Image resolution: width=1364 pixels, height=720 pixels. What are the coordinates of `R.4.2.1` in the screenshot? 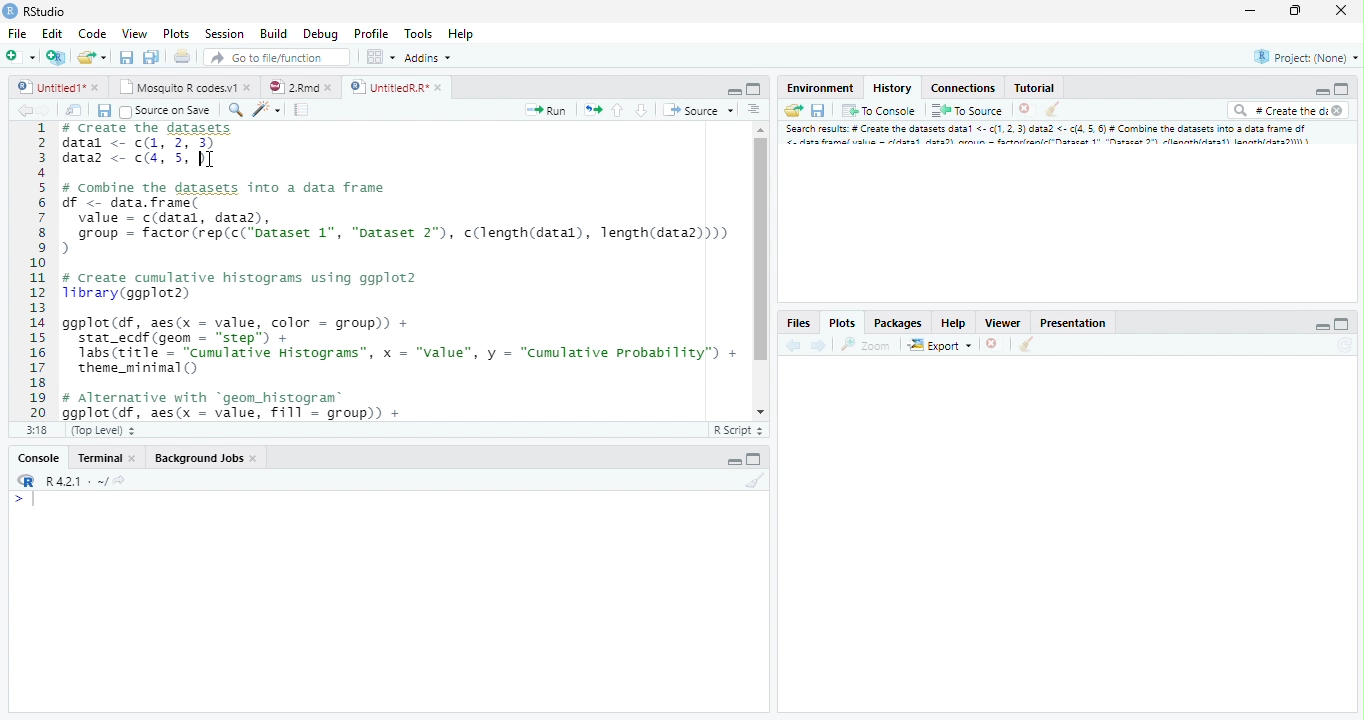 It's located at (65, 481).